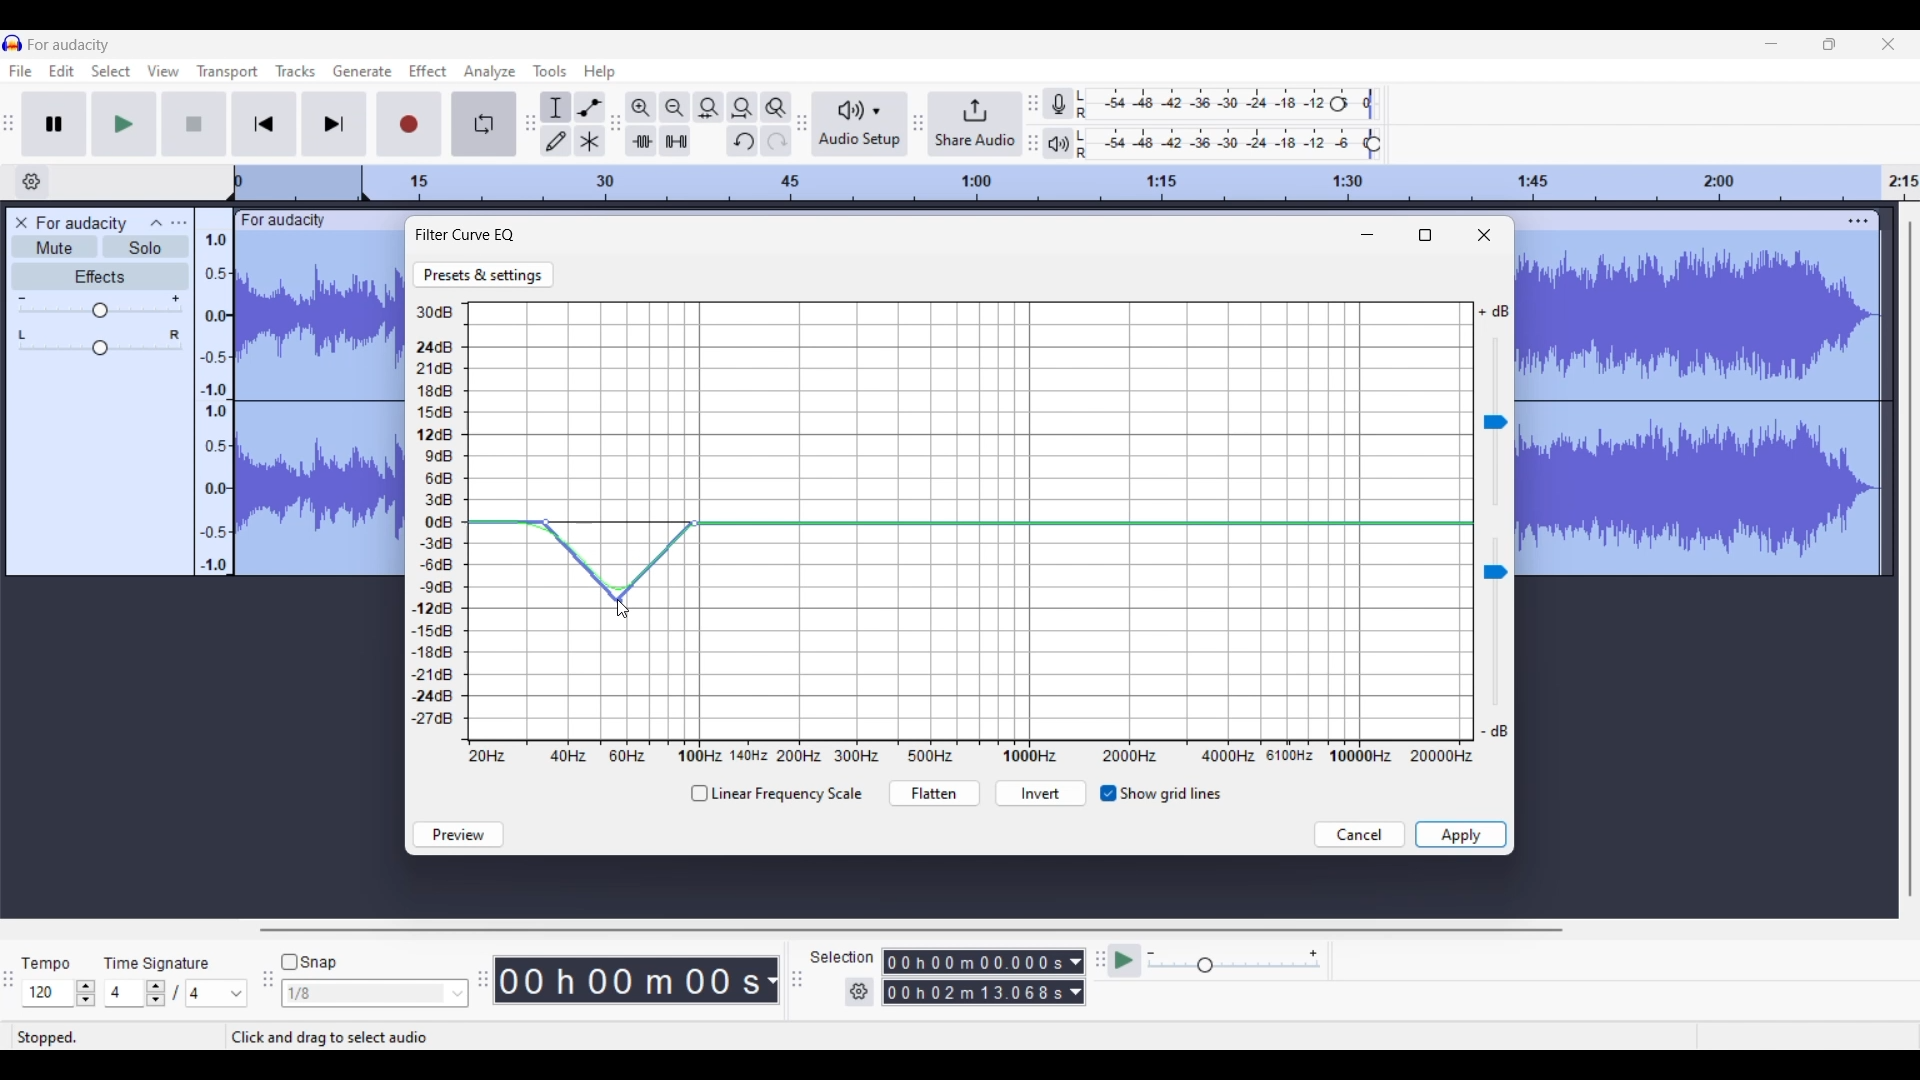  Describe the element at coordinates (82, 224) in the screenshot. I see `Audio track name` at that location.